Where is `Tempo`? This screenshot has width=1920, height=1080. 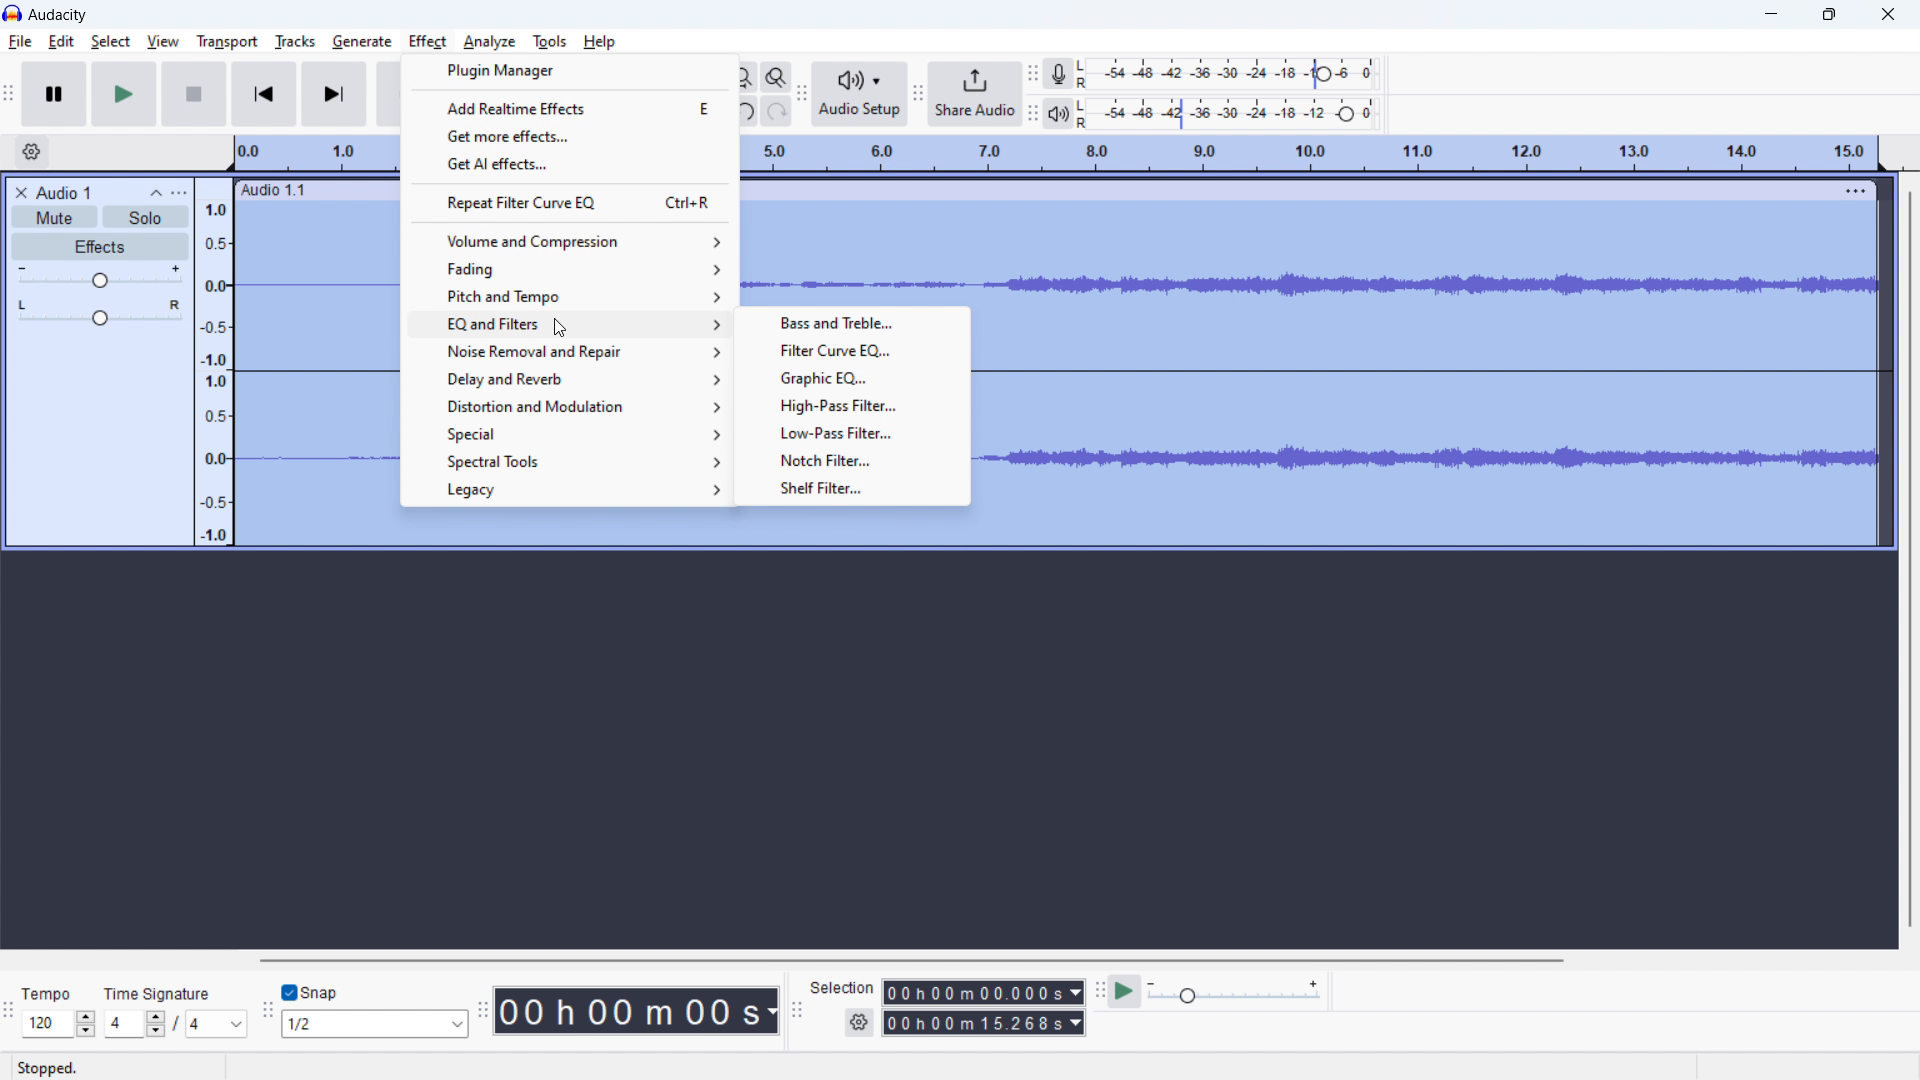
Tempo is located at coordinates (58, 994).